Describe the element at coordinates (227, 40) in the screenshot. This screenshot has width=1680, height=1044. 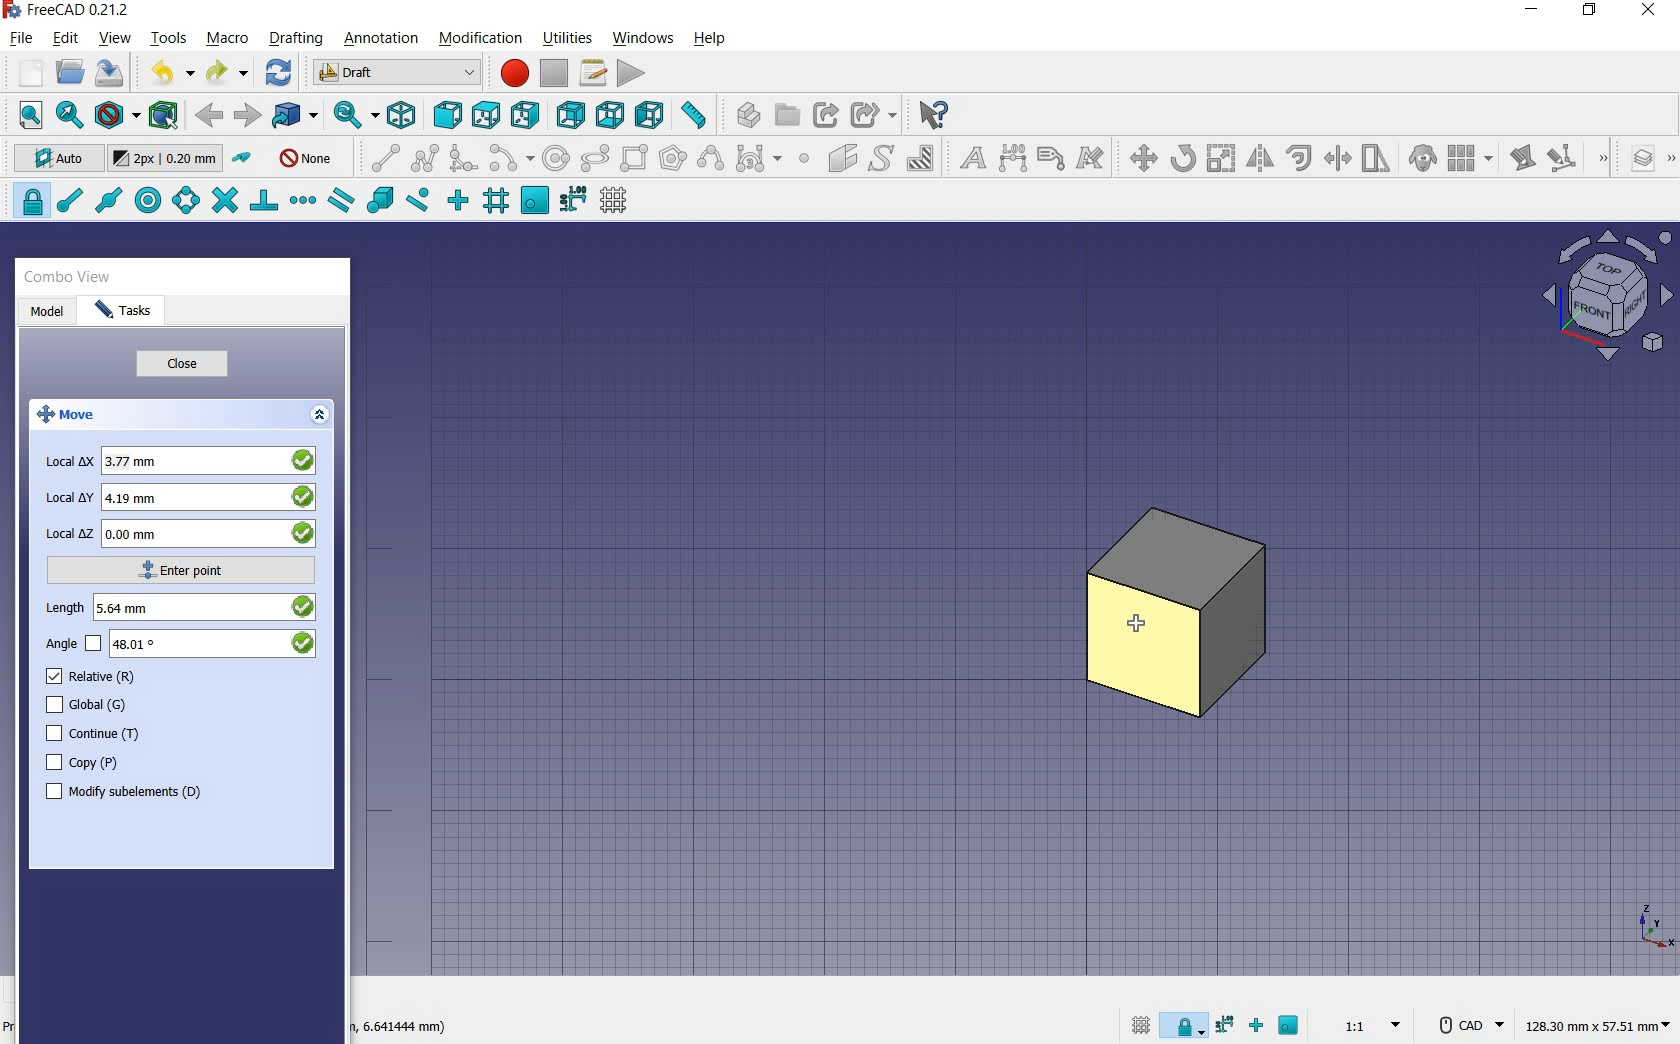
I see `macro` at that location.